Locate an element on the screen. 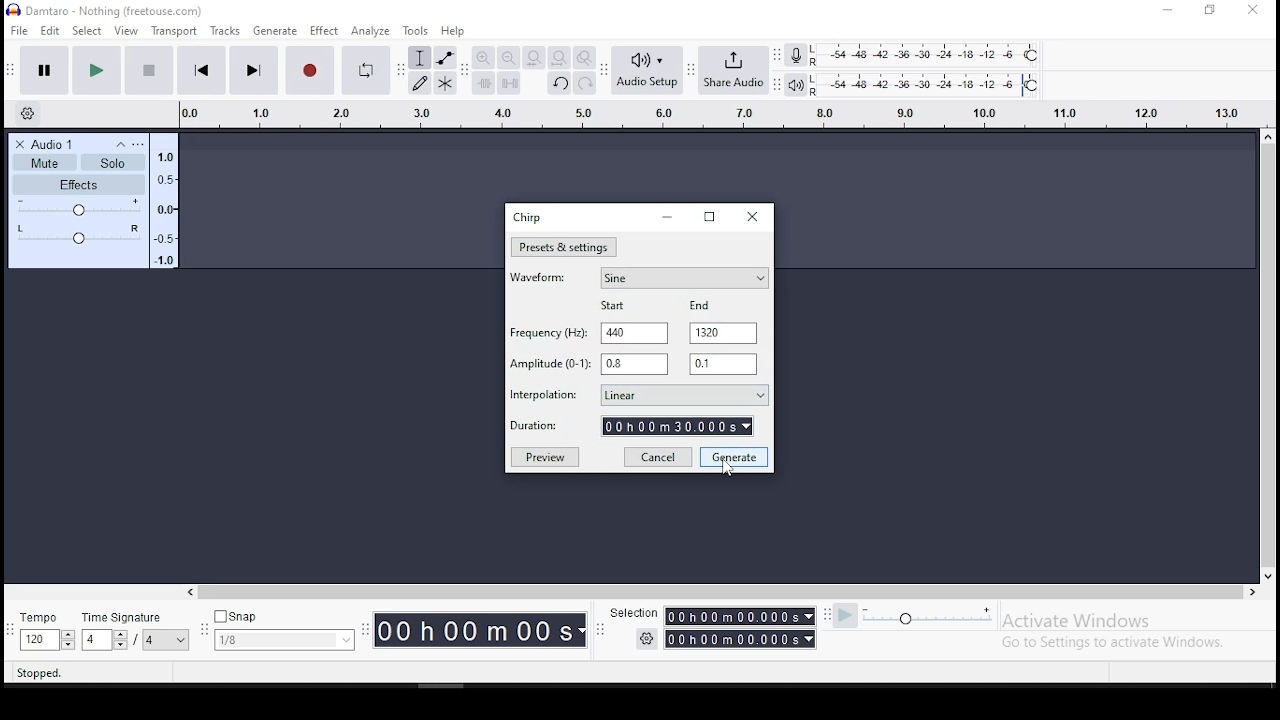 Image resolution: width=1280 pixels, height=720 pixels. mute is located at coordinates (45, 162).